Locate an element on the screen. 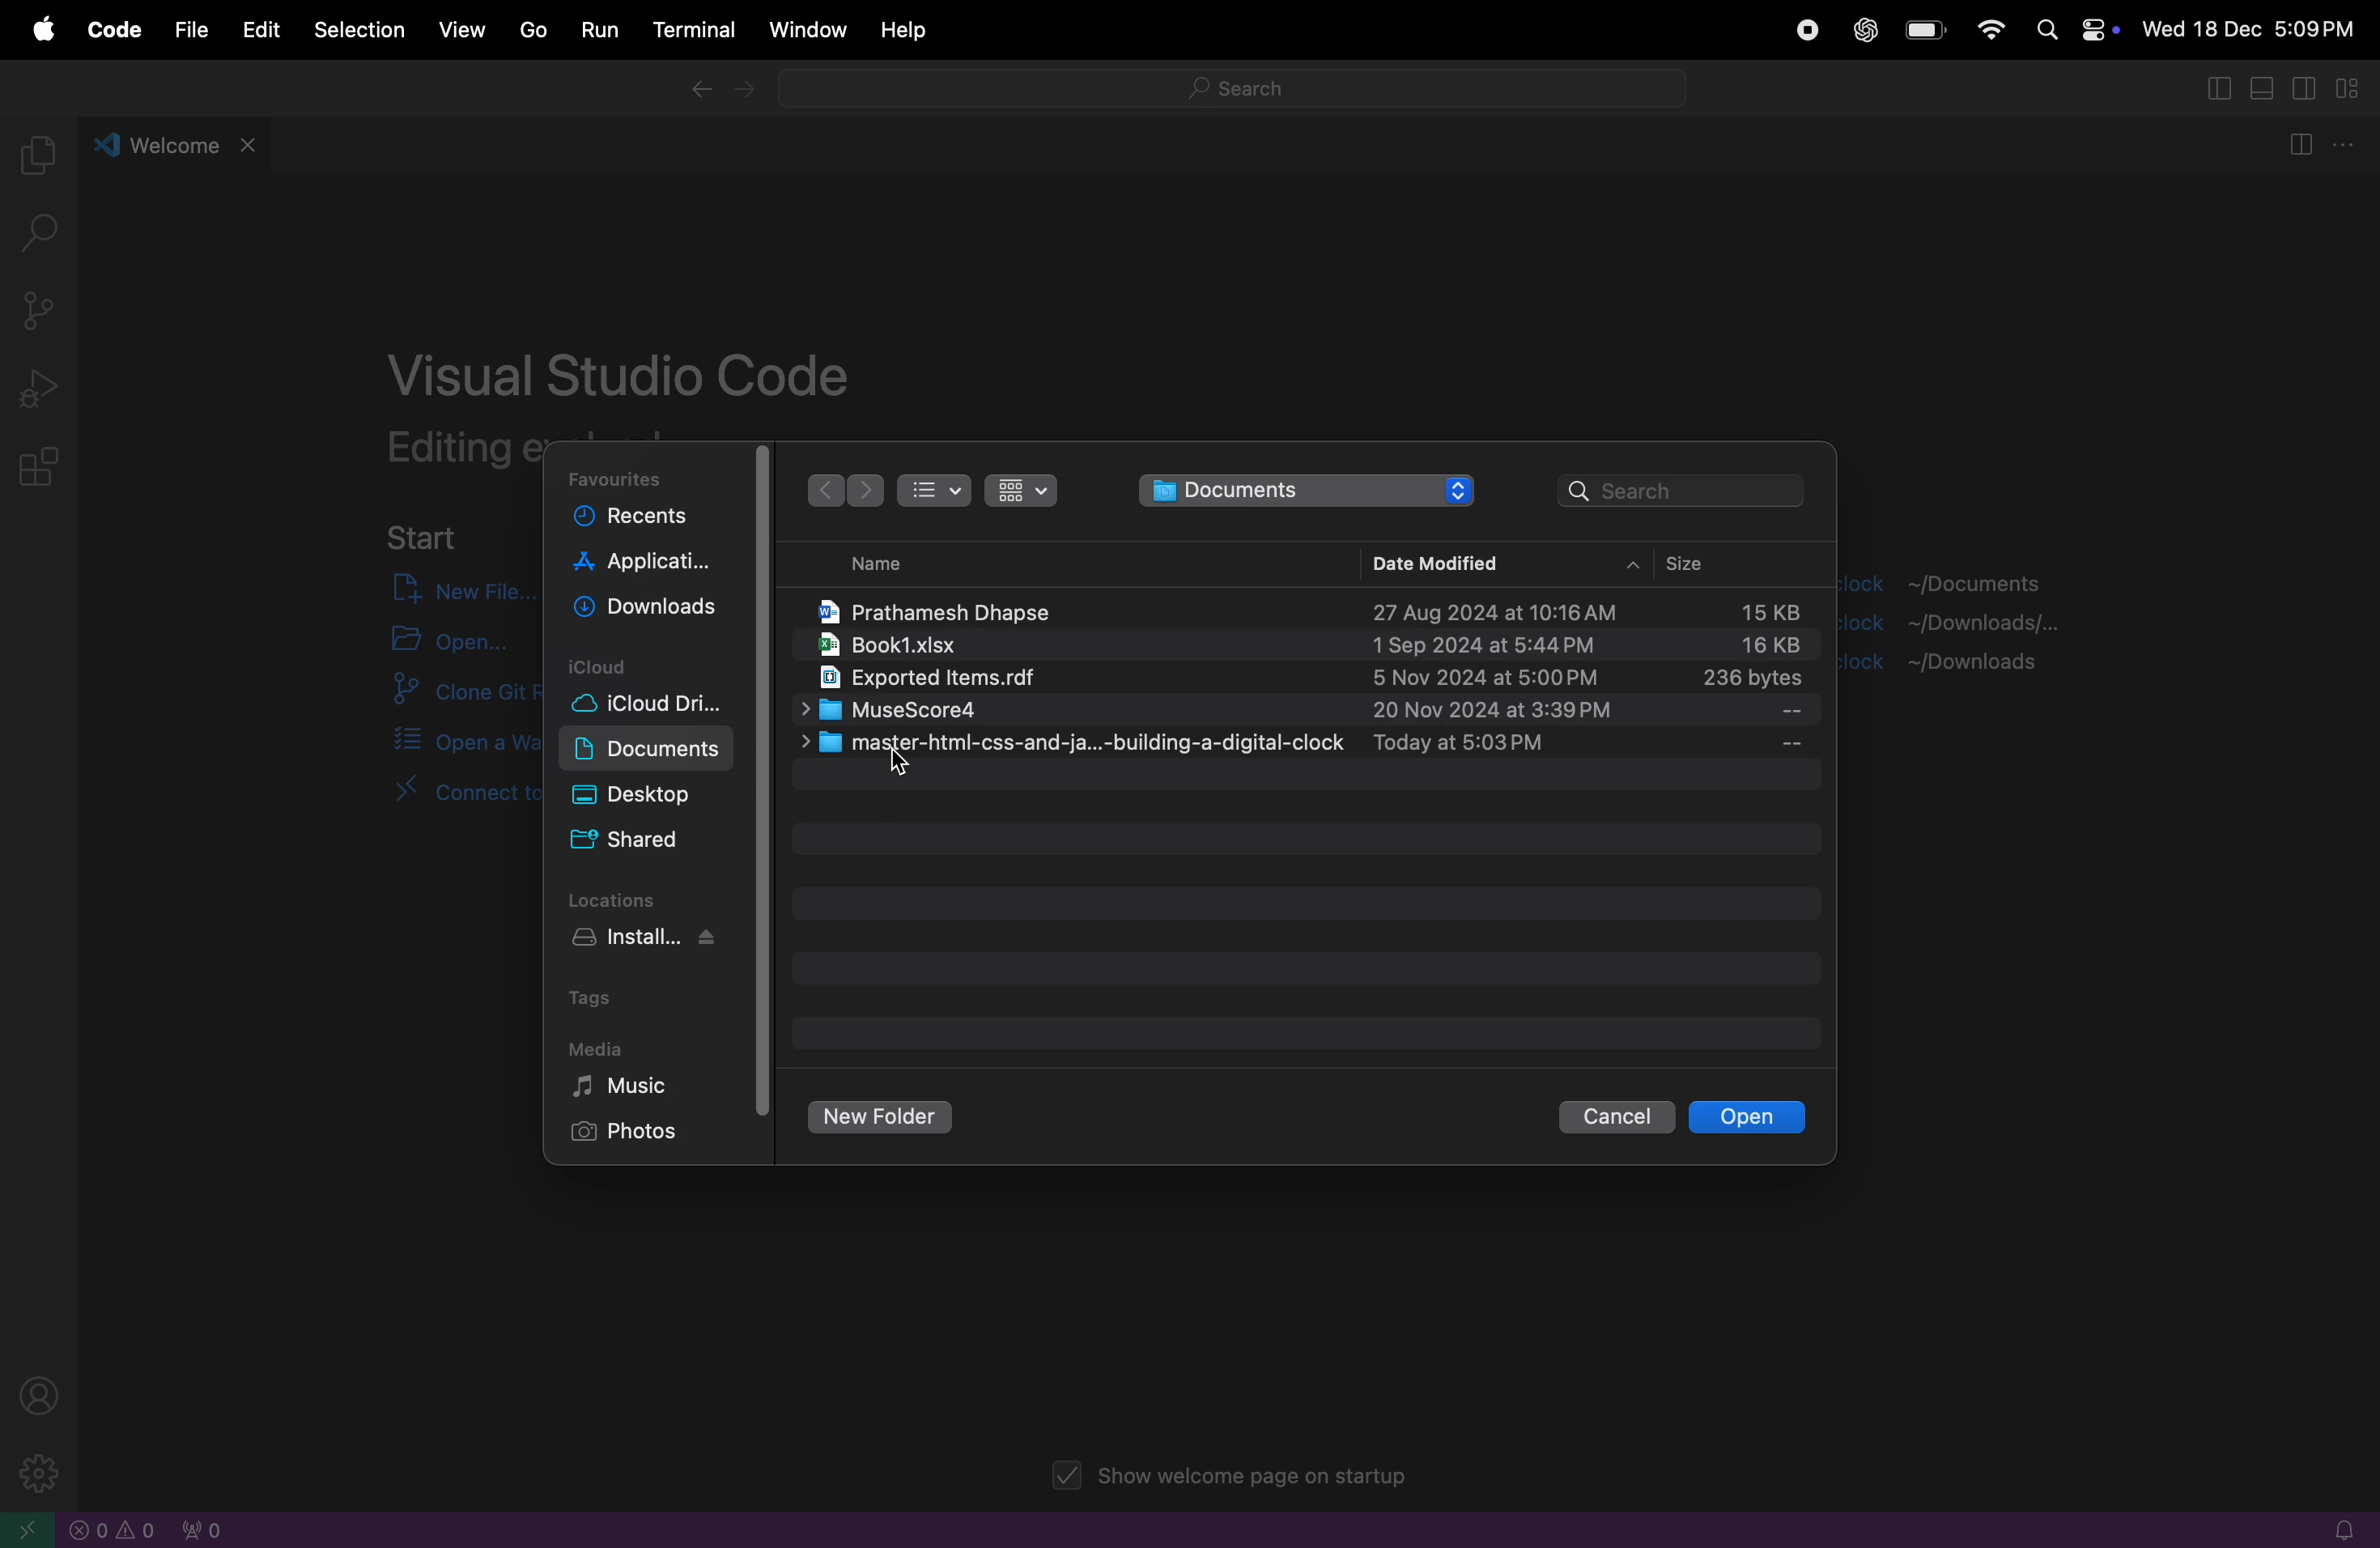  search is located at coordinates (48, 236).